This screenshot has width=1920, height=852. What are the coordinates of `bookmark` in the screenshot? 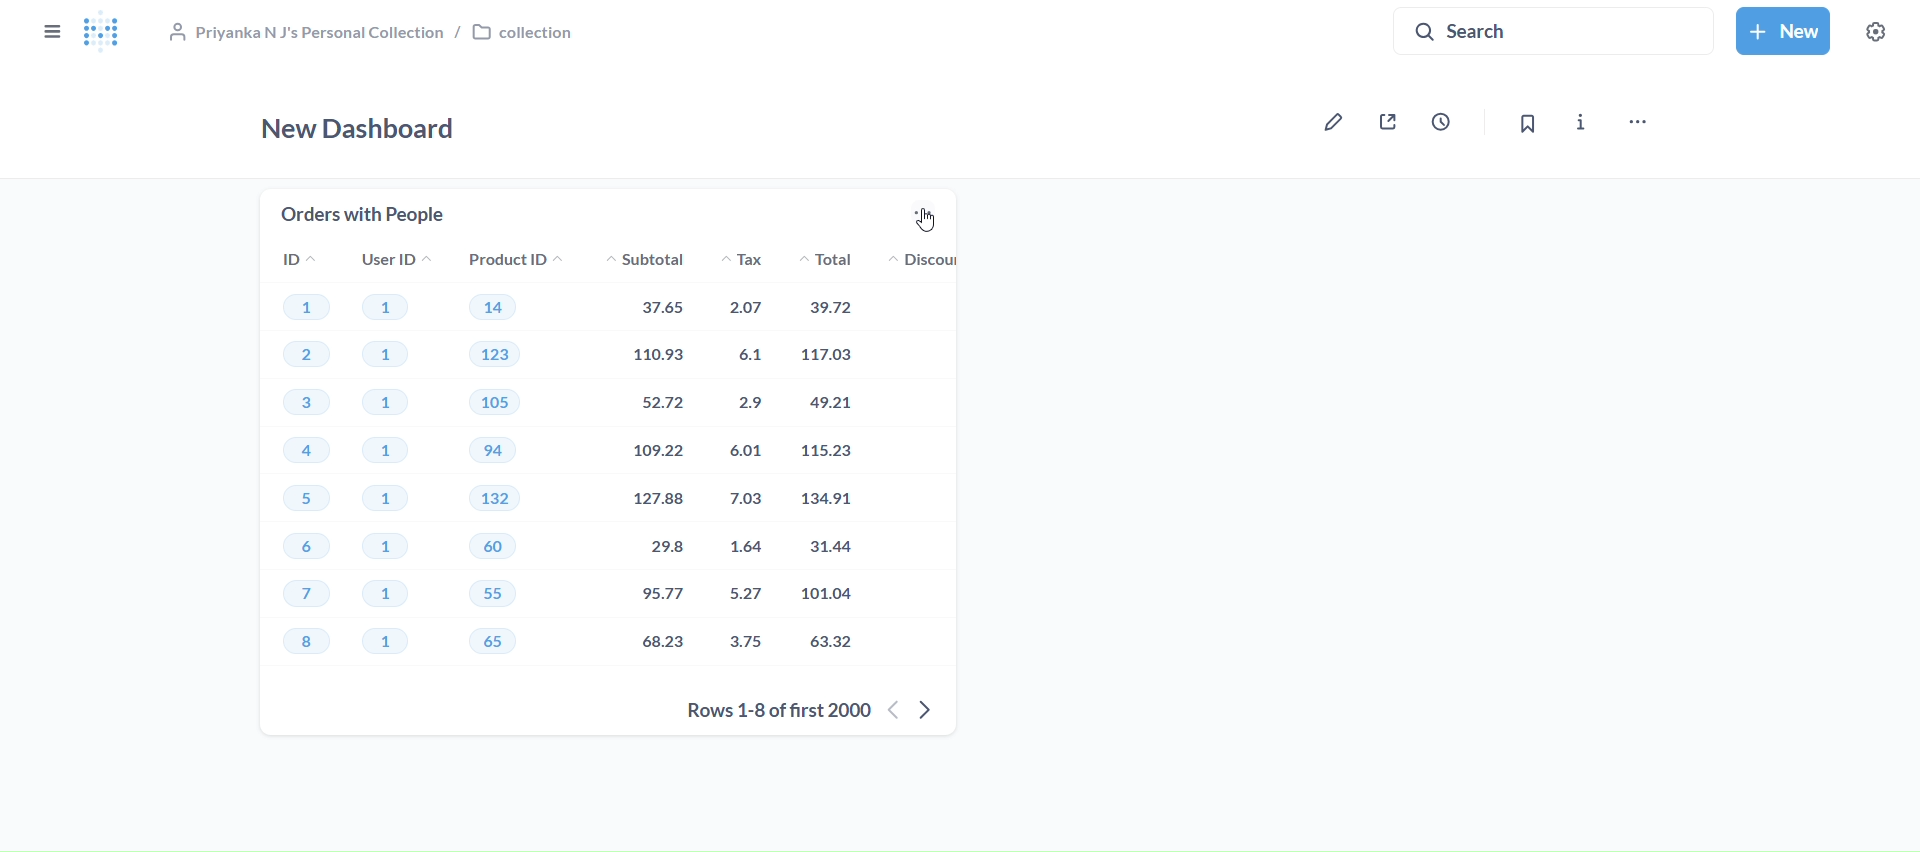 It's located at (1531, 125).